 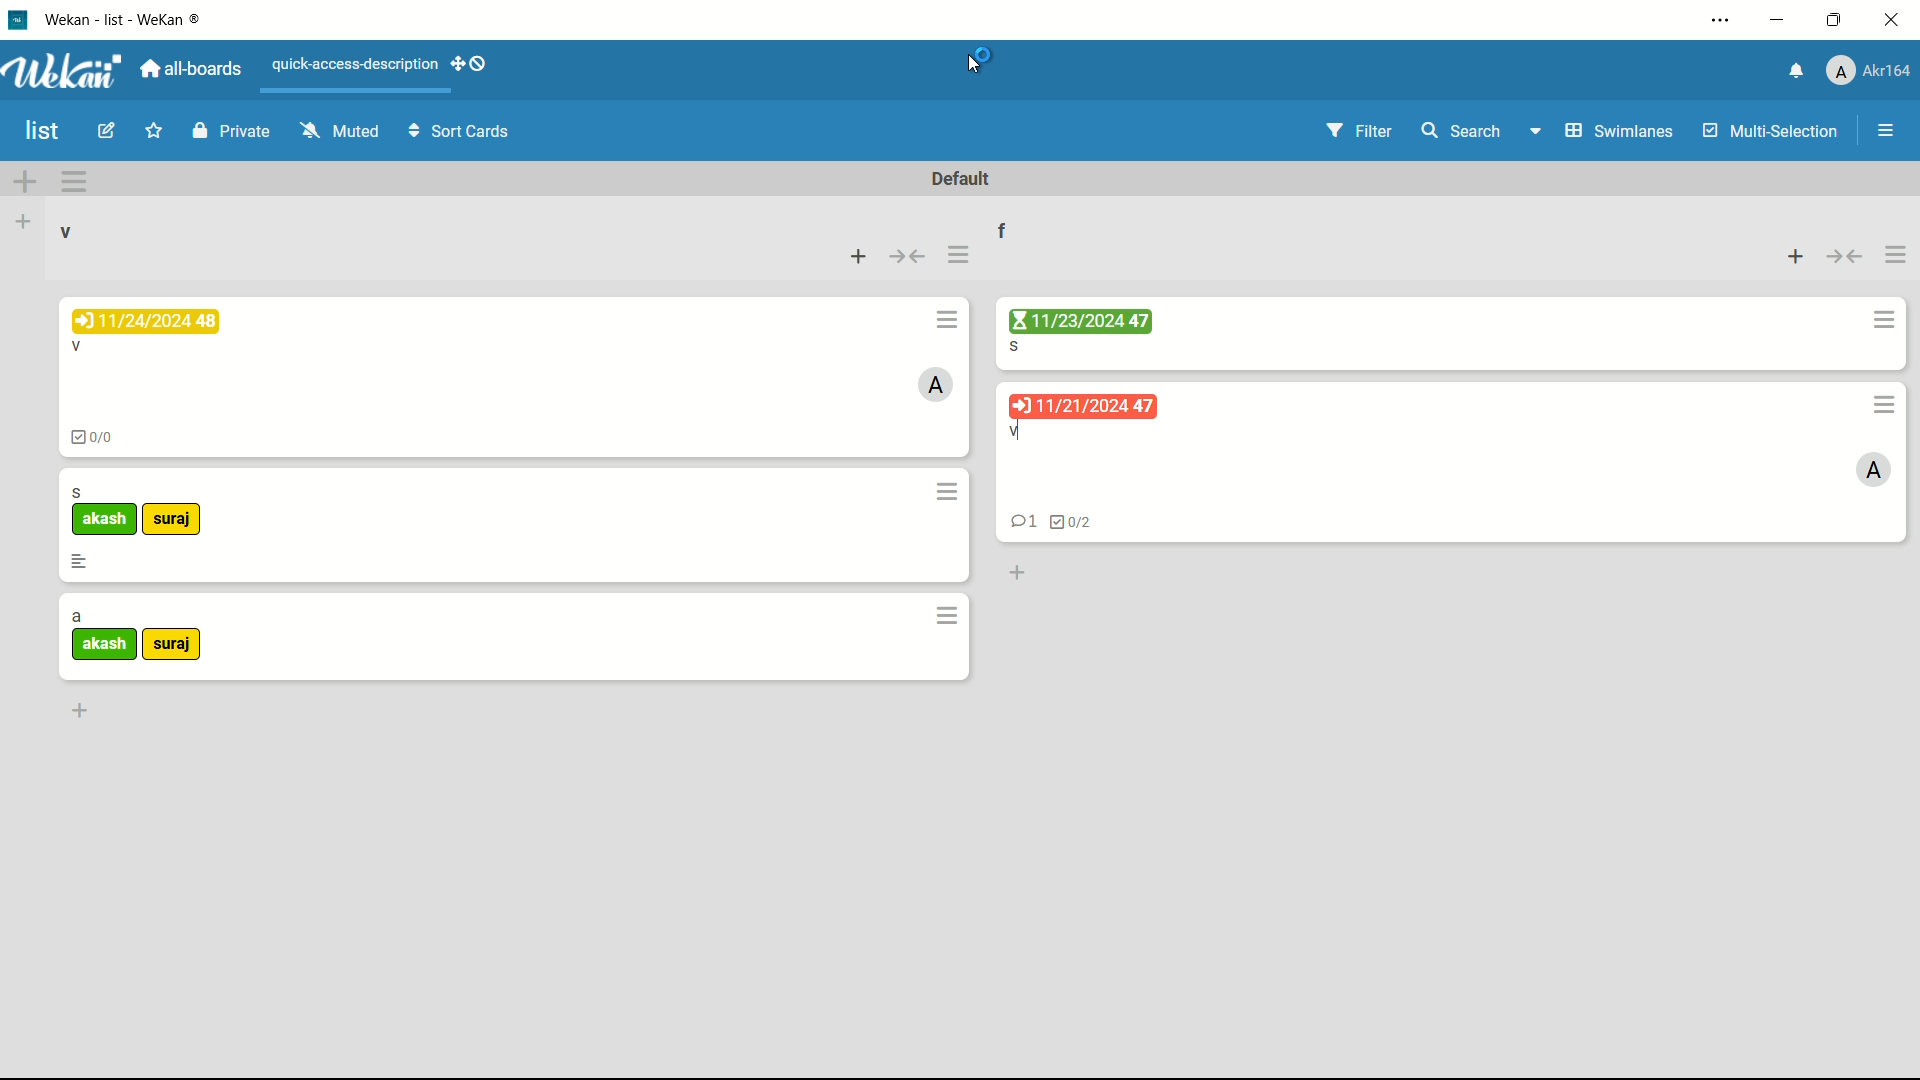 I want to click on label-1, so click(x=105, y=644).